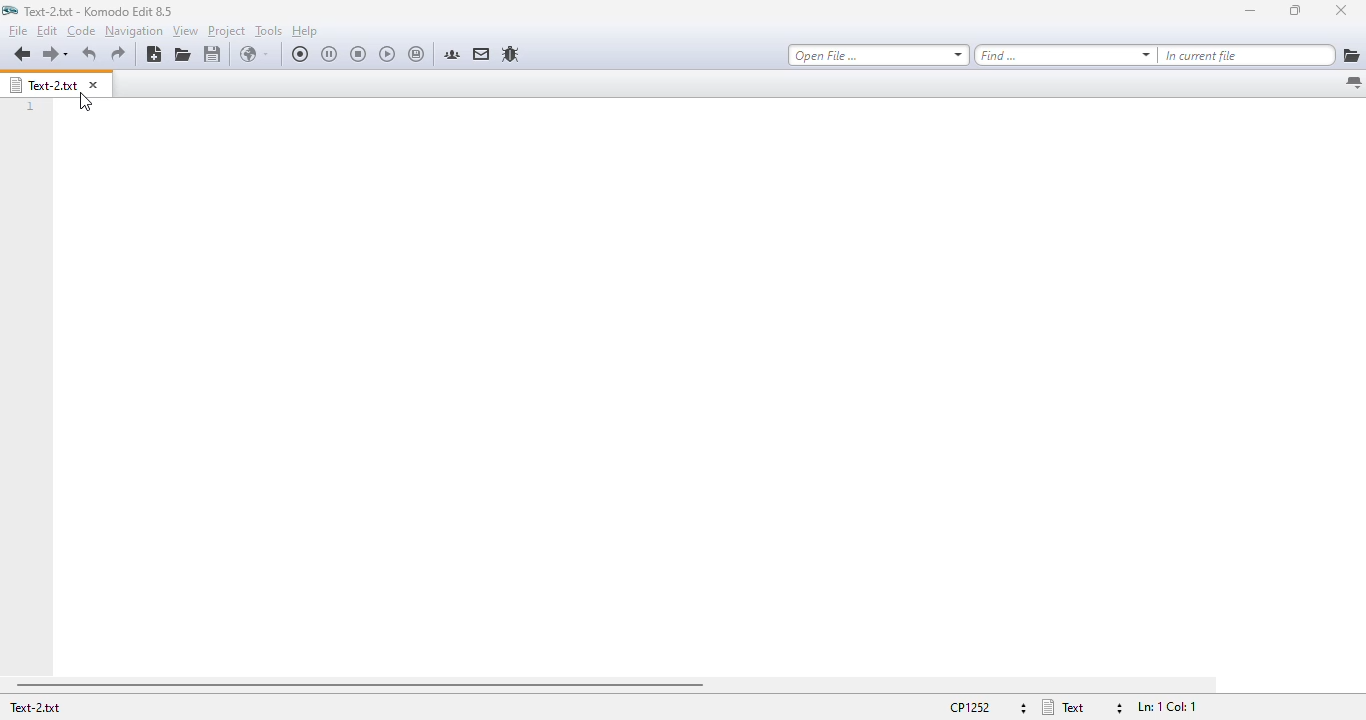 Image resolution: width=1366 pixels, height=720 pixels. What do you see at coordinates (35, 707) in the screenshot?
I see `text-2` at bounding box center [35, 707].